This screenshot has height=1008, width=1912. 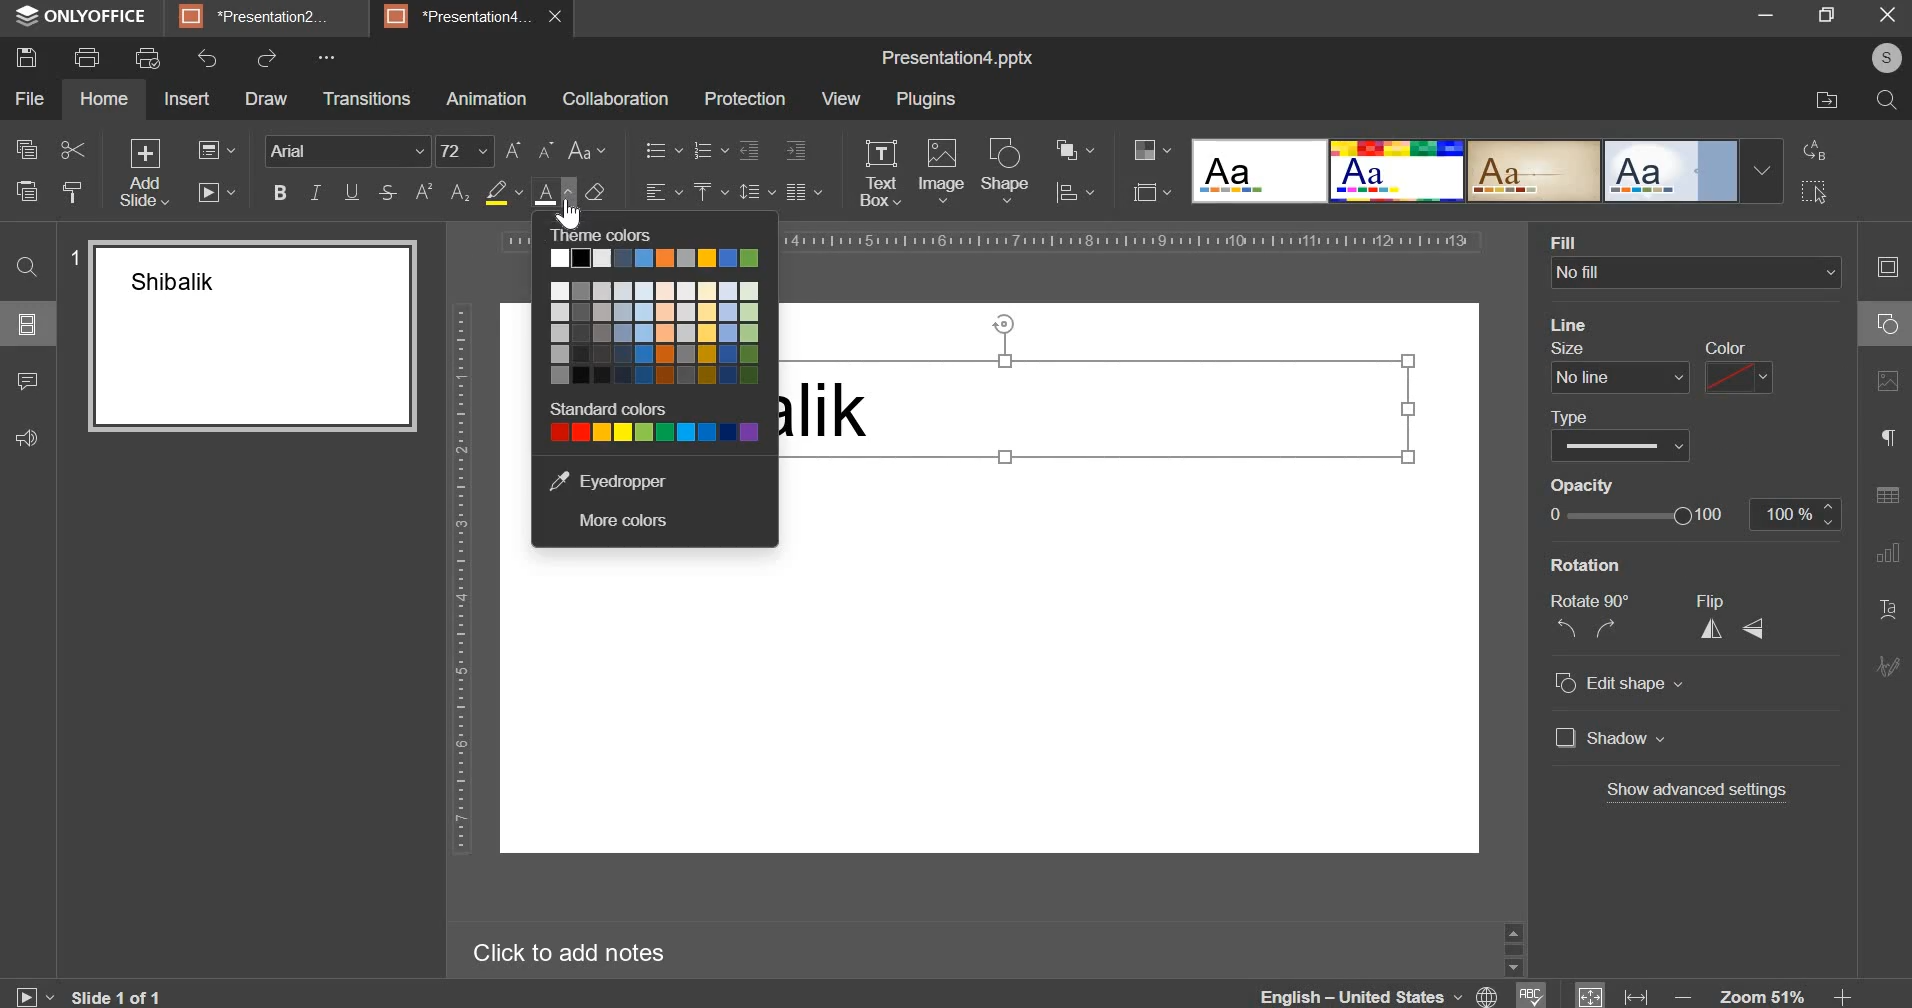 I want to click on more colors, so click(x=620, y=521).